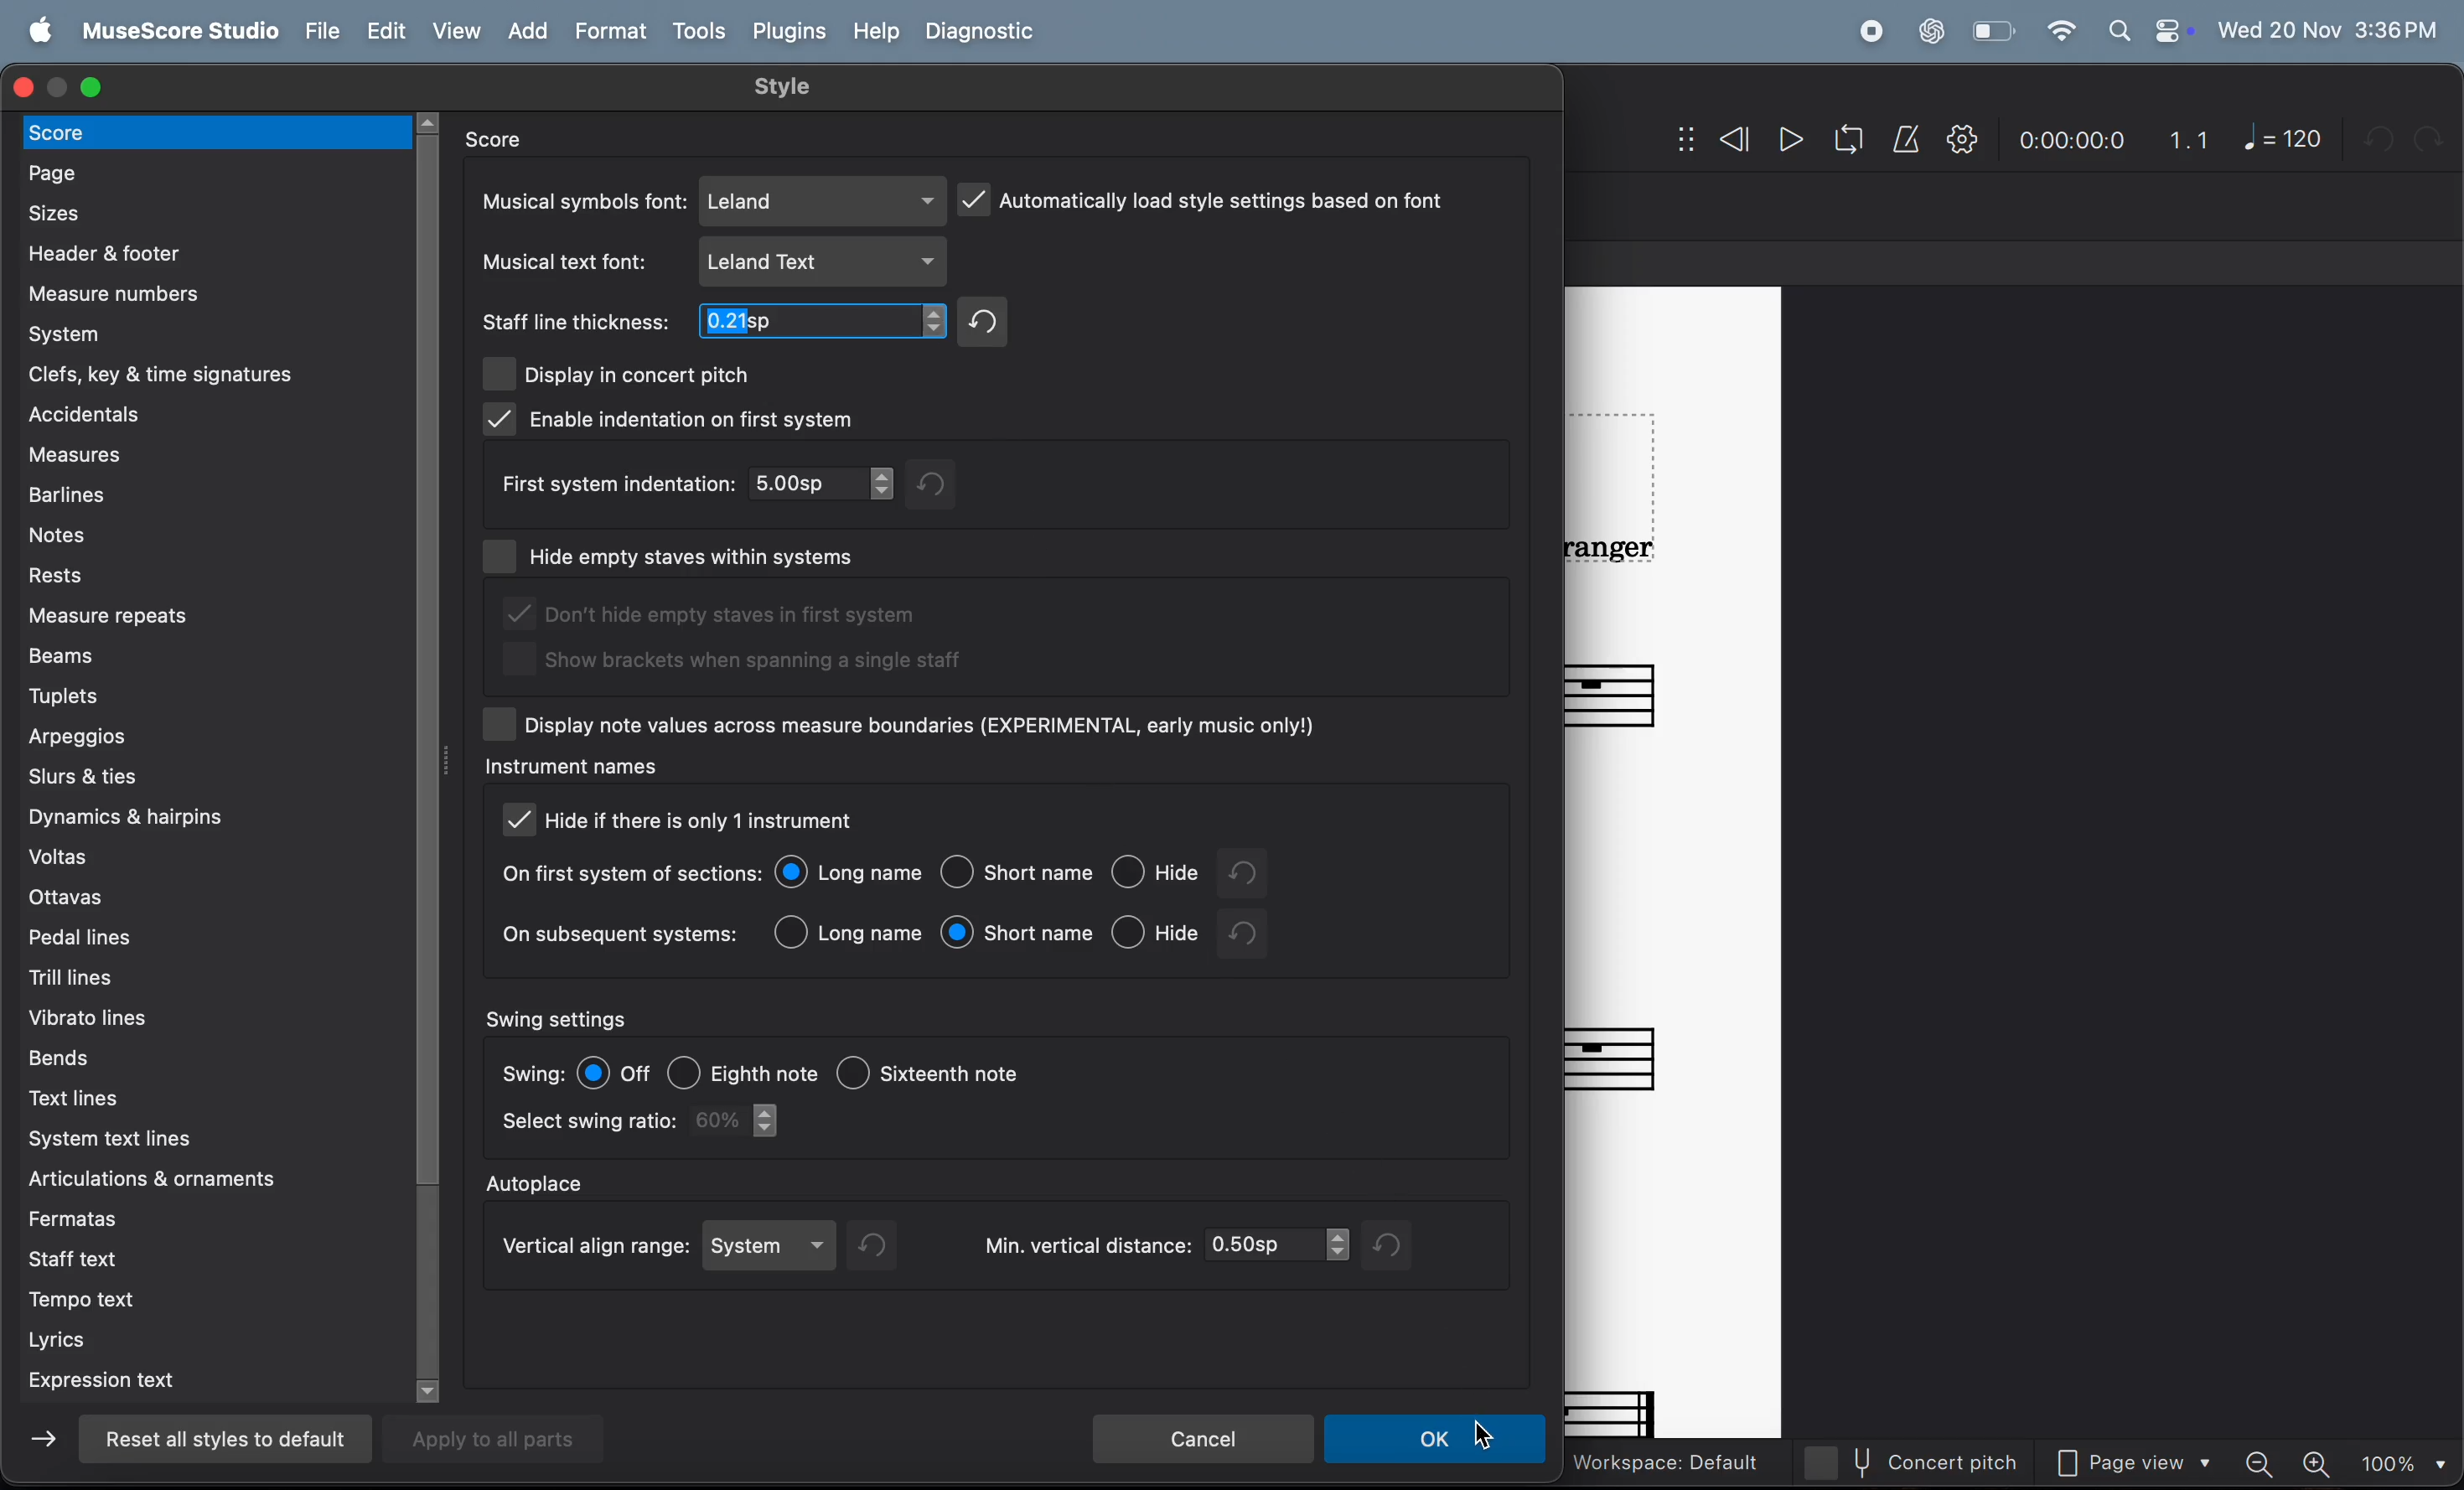  I want to click on apply to aall parts, so click(507, 1438).